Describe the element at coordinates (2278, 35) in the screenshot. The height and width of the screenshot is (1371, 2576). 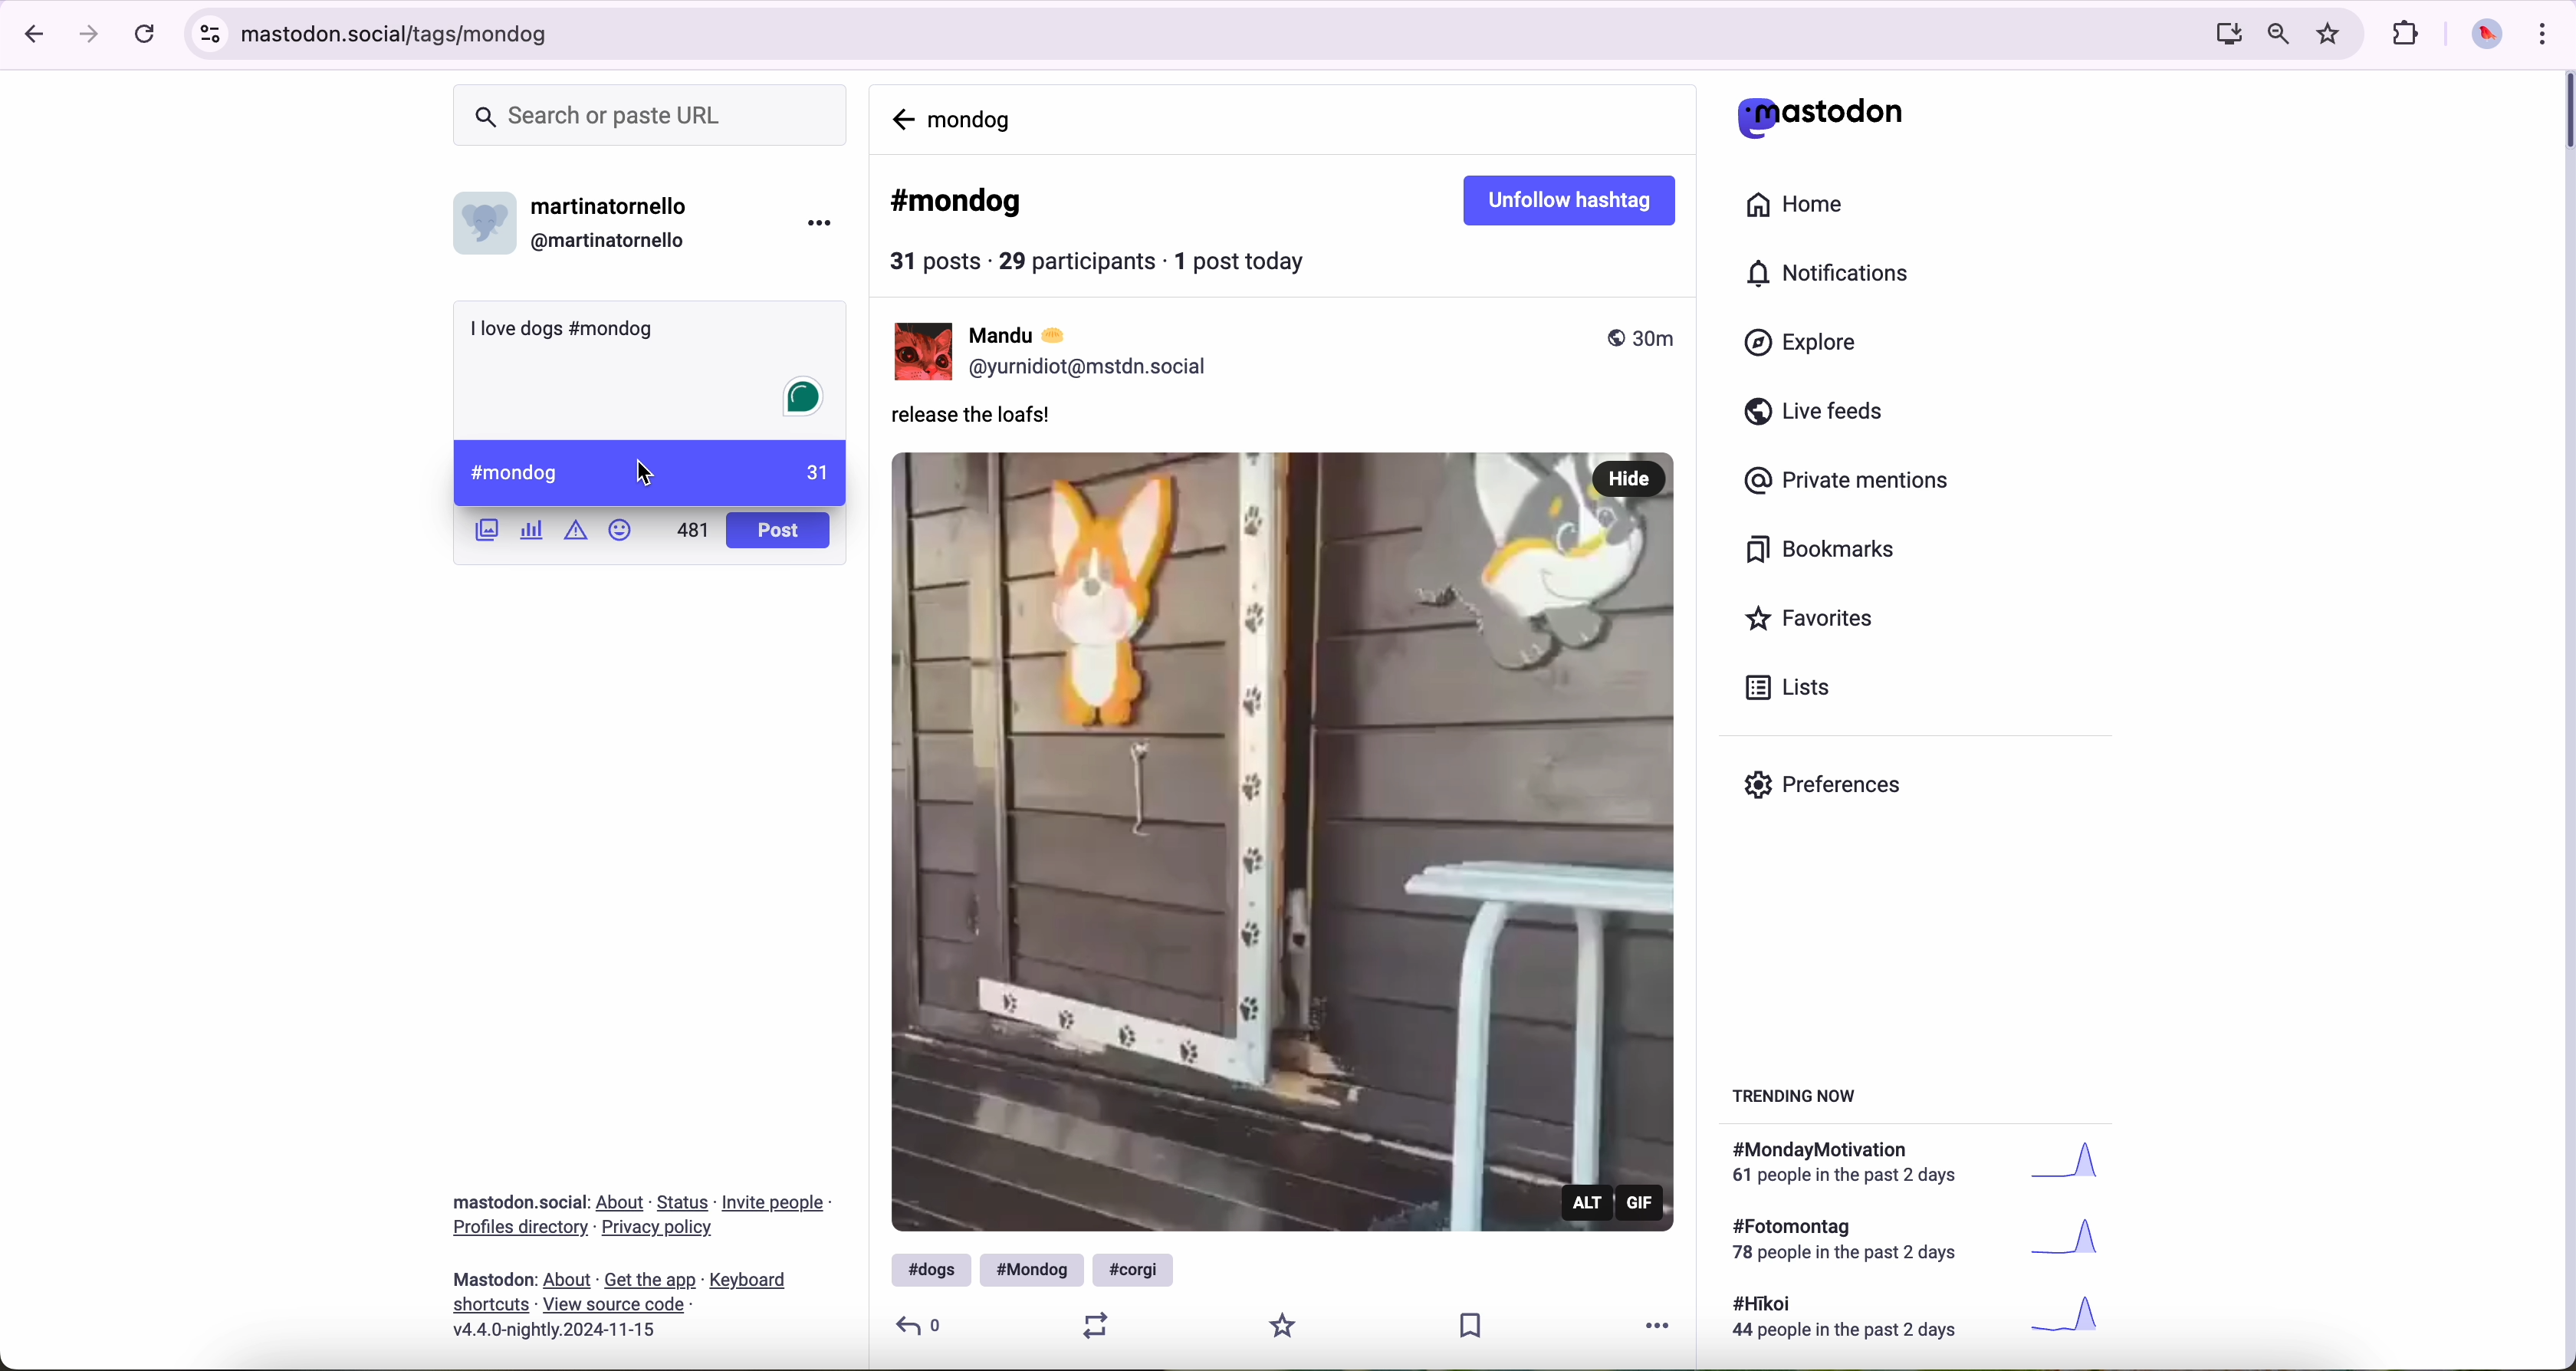
I see `zoom` at that location.